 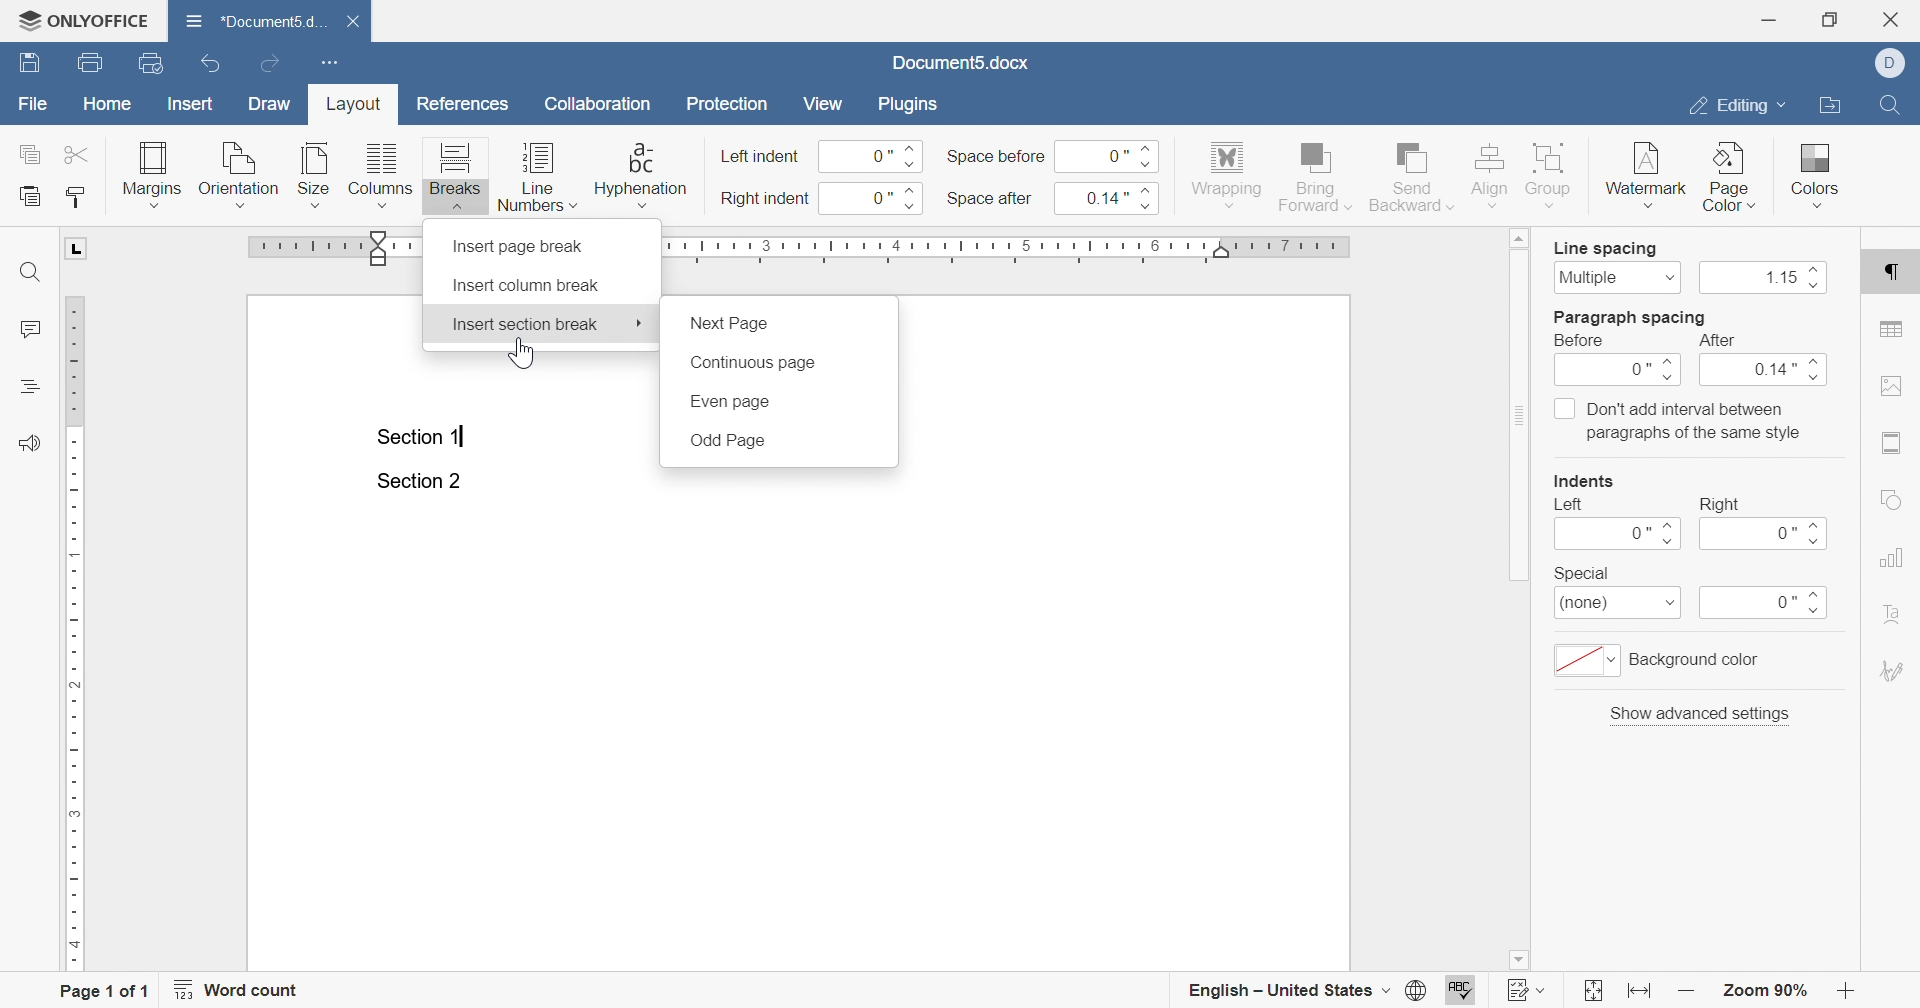 I want to click on document5.docx, so click(x=959, y=63).